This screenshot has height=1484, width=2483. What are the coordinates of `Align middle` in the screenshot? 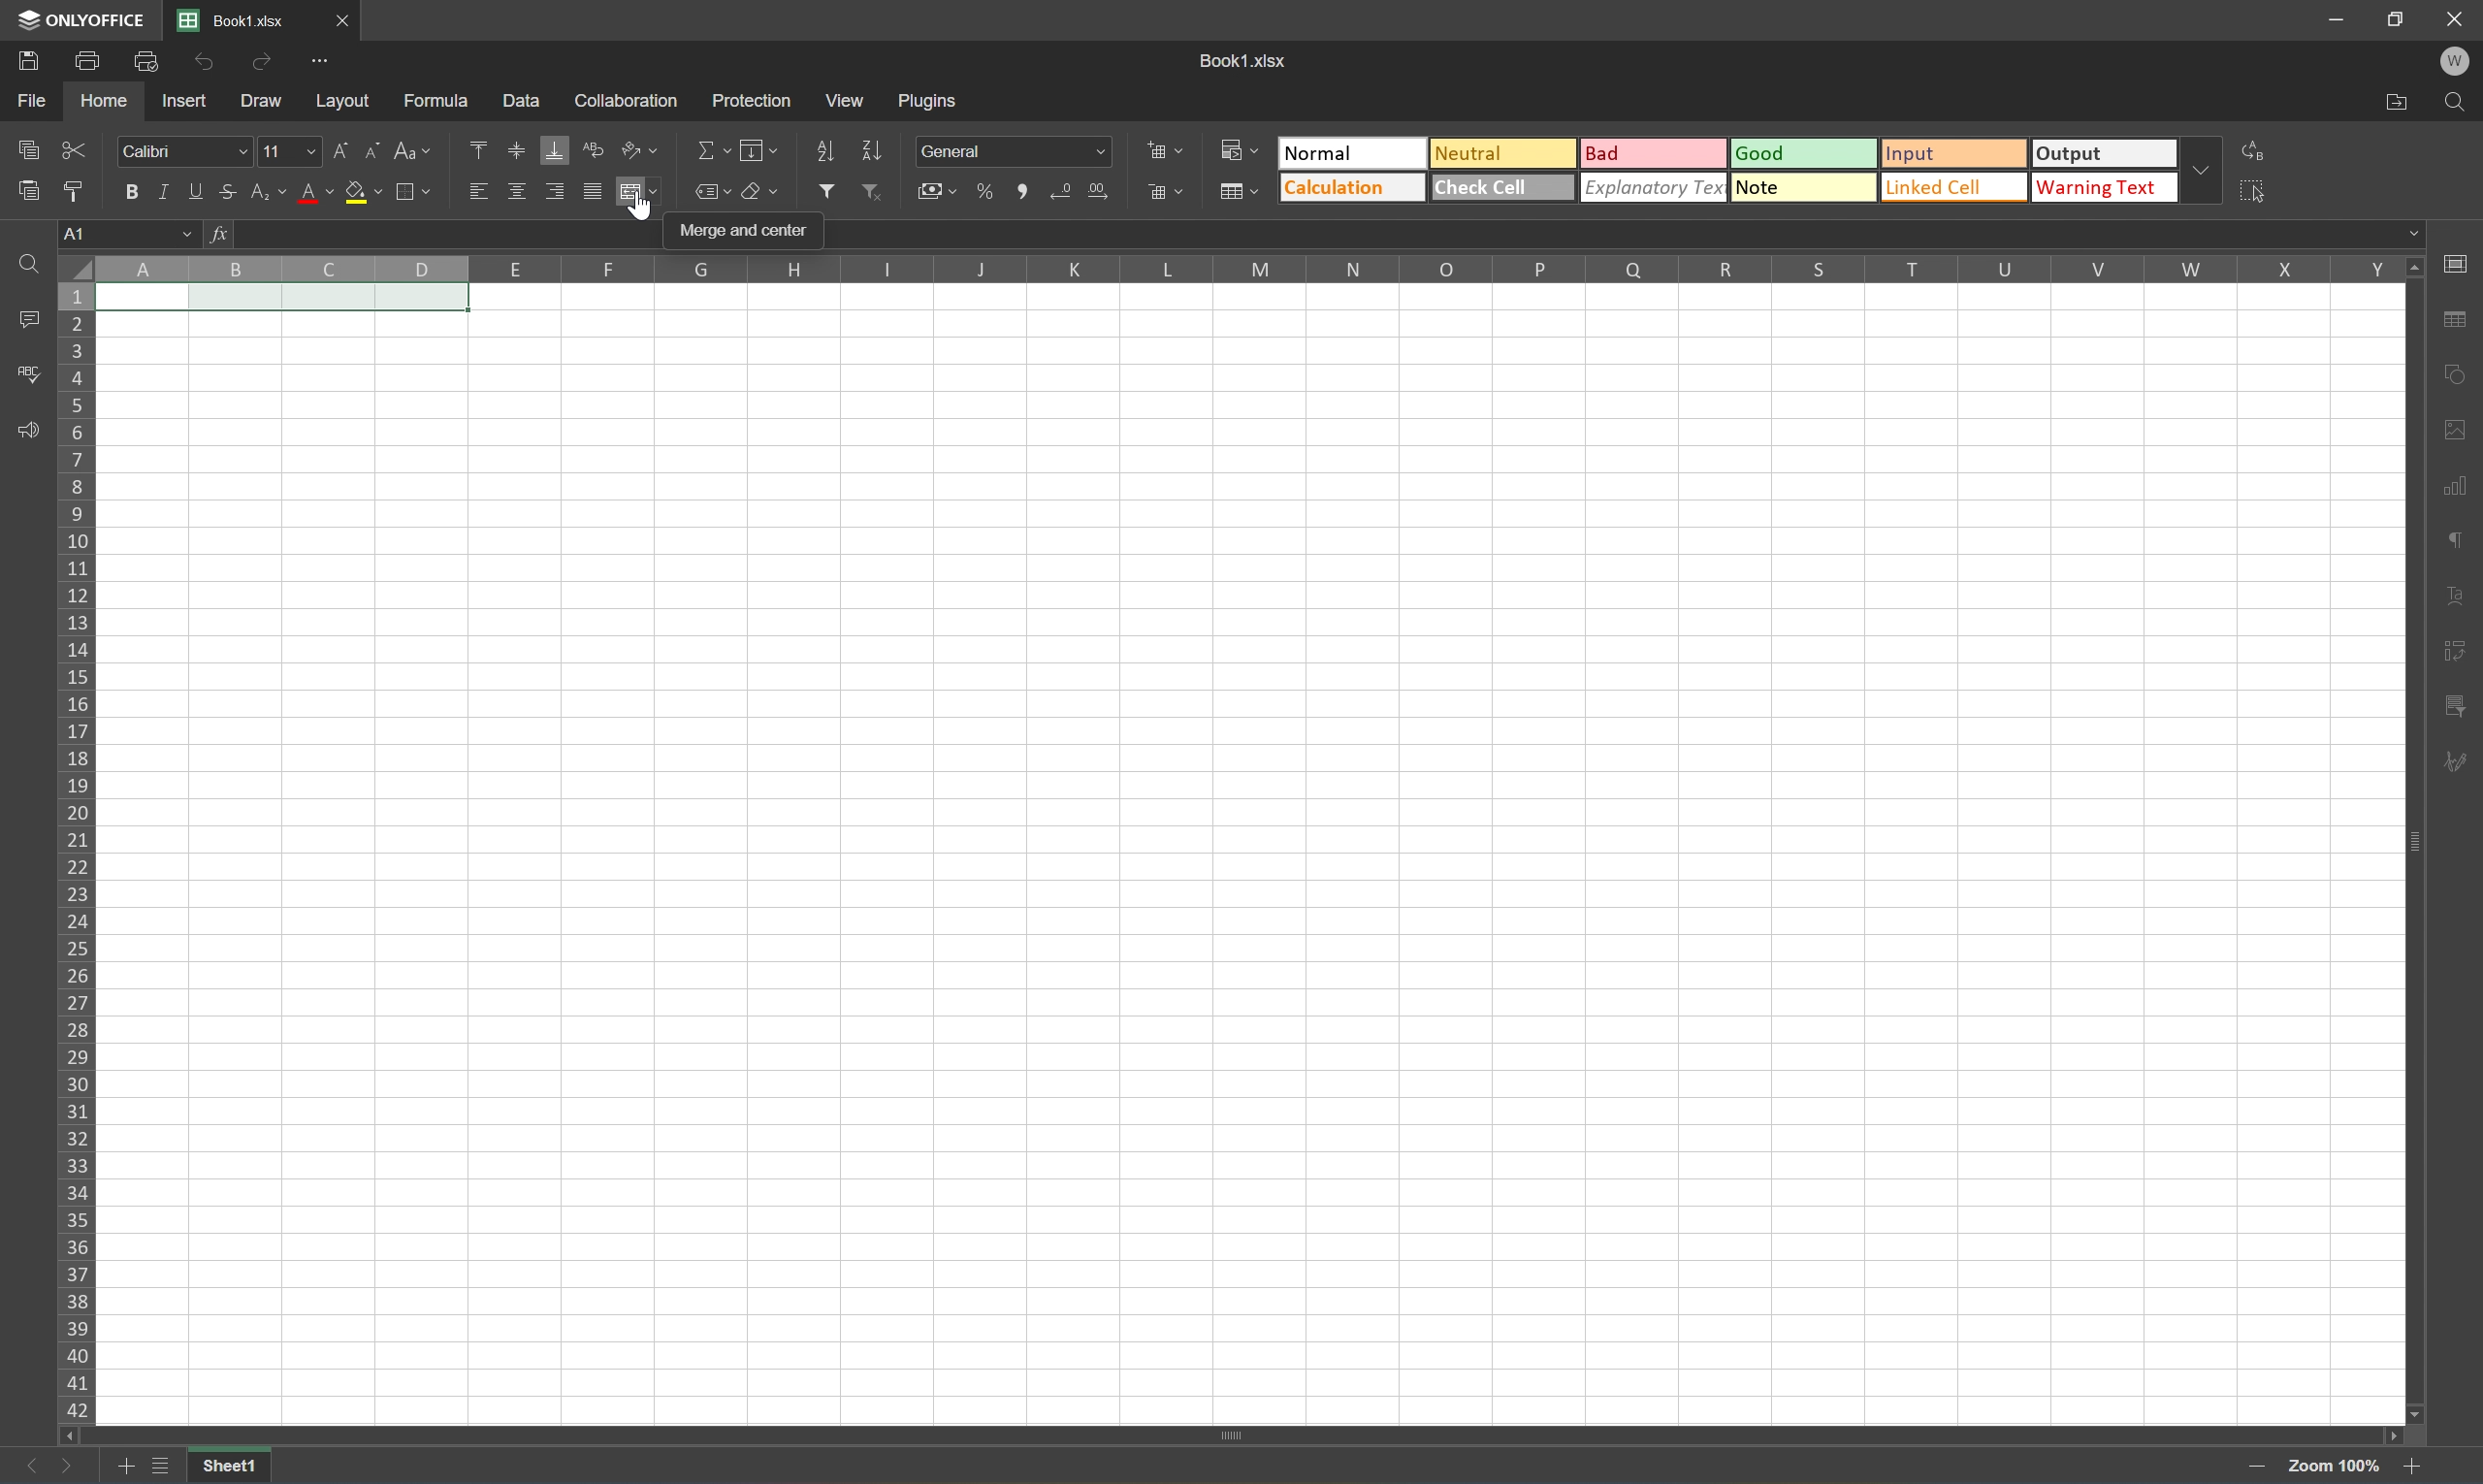 It's located at (518, 150).